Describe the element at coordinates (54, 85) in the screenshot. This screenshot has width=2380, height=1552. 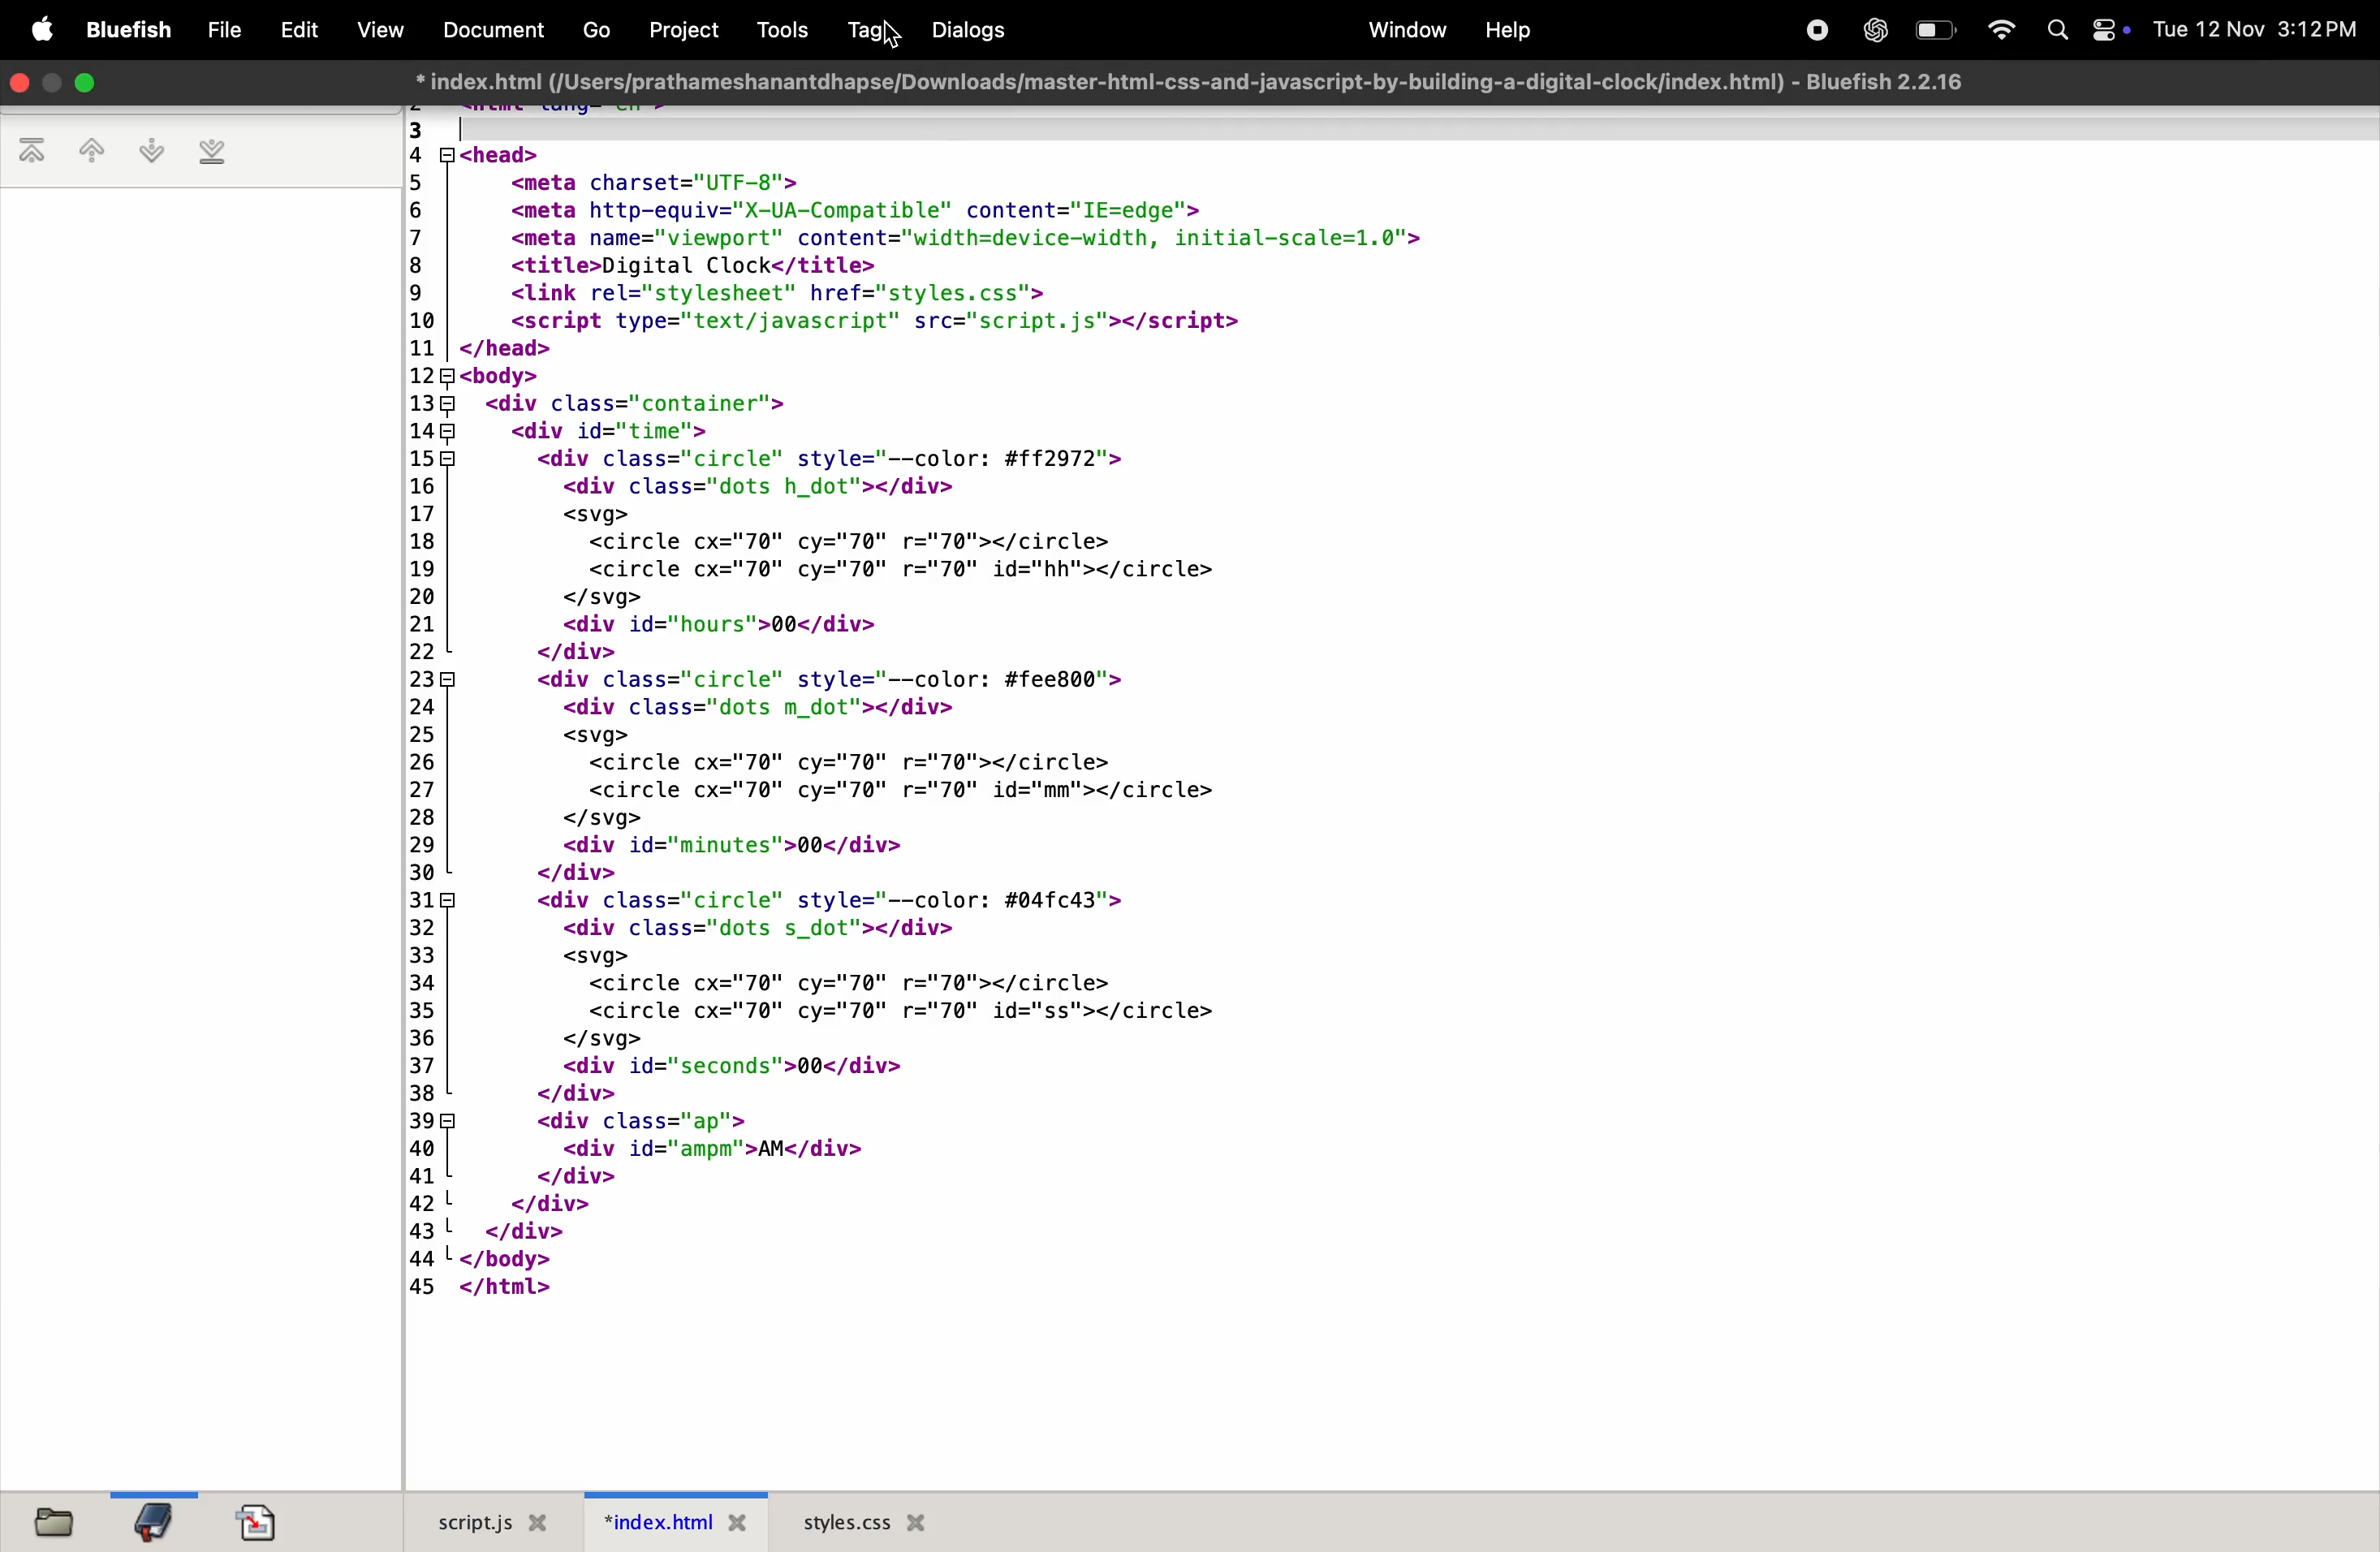
I see `minimize ` at that location.